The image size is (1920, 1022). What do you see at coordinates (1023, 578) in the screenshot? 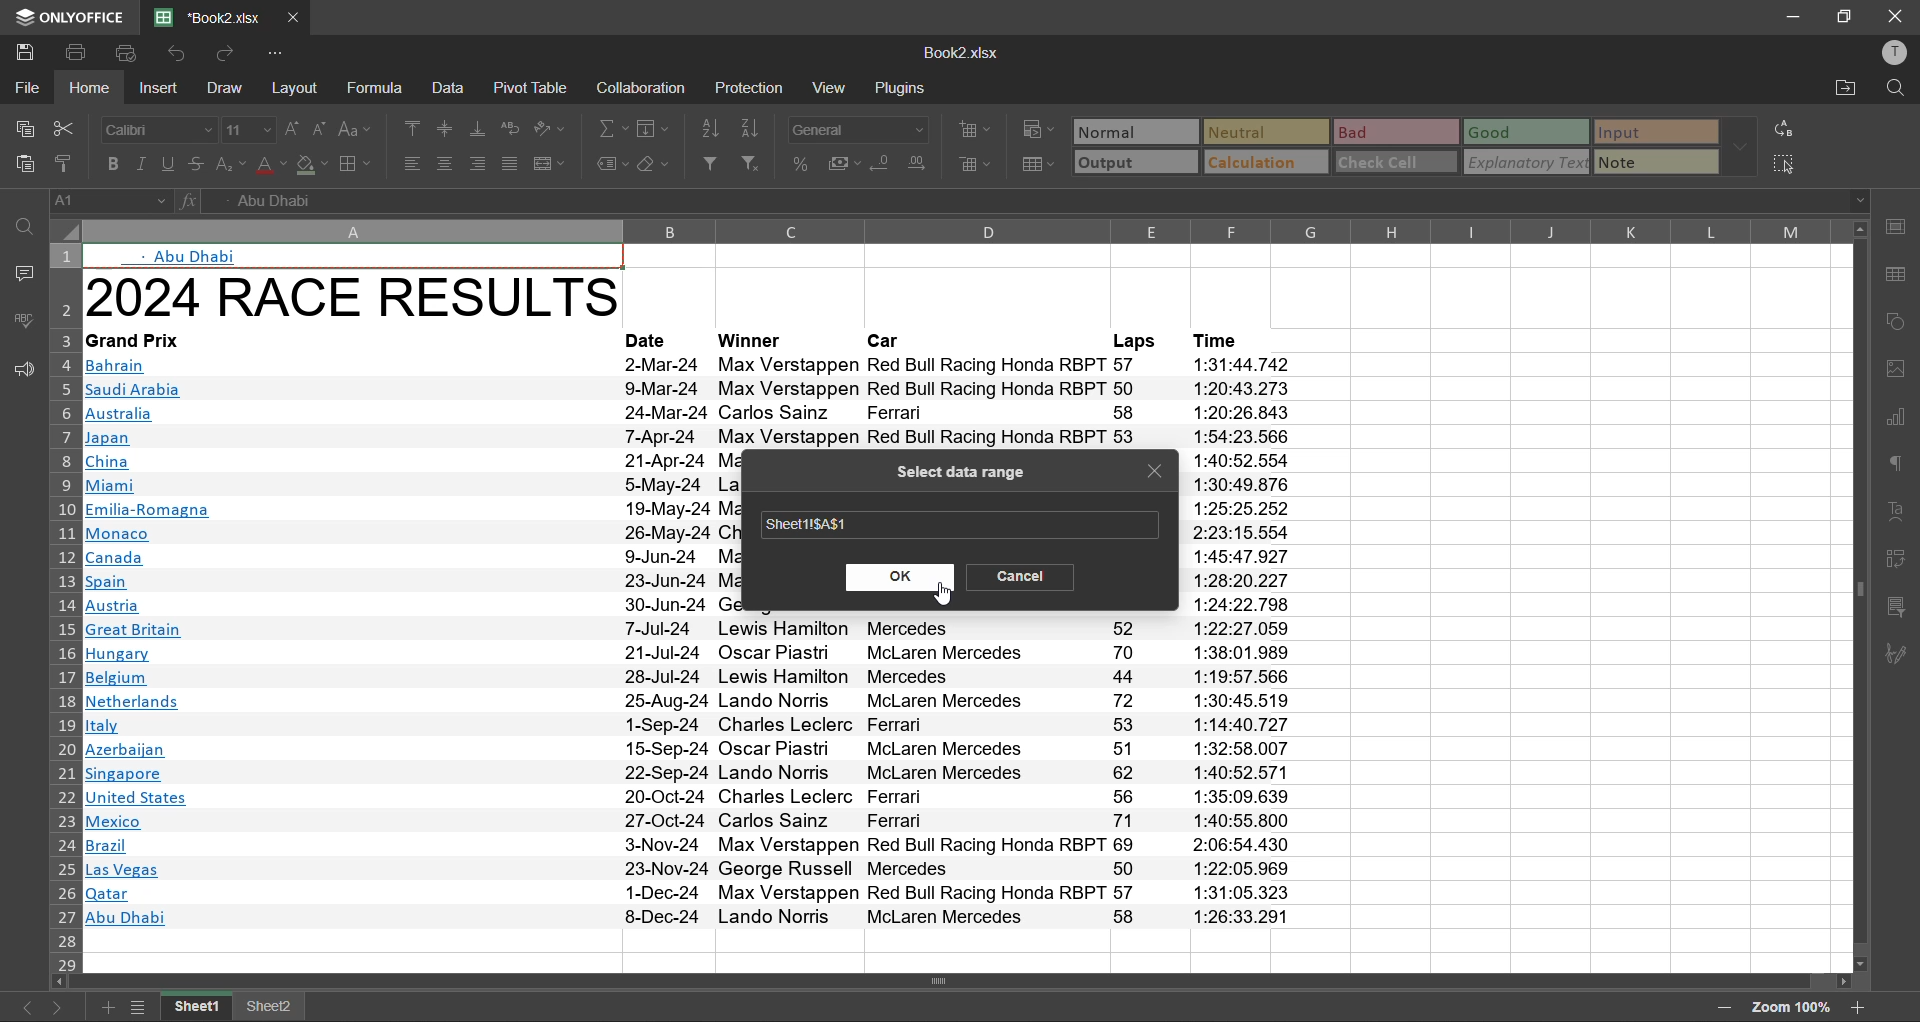
I see `cancel` at bounding box center [1023, 578].